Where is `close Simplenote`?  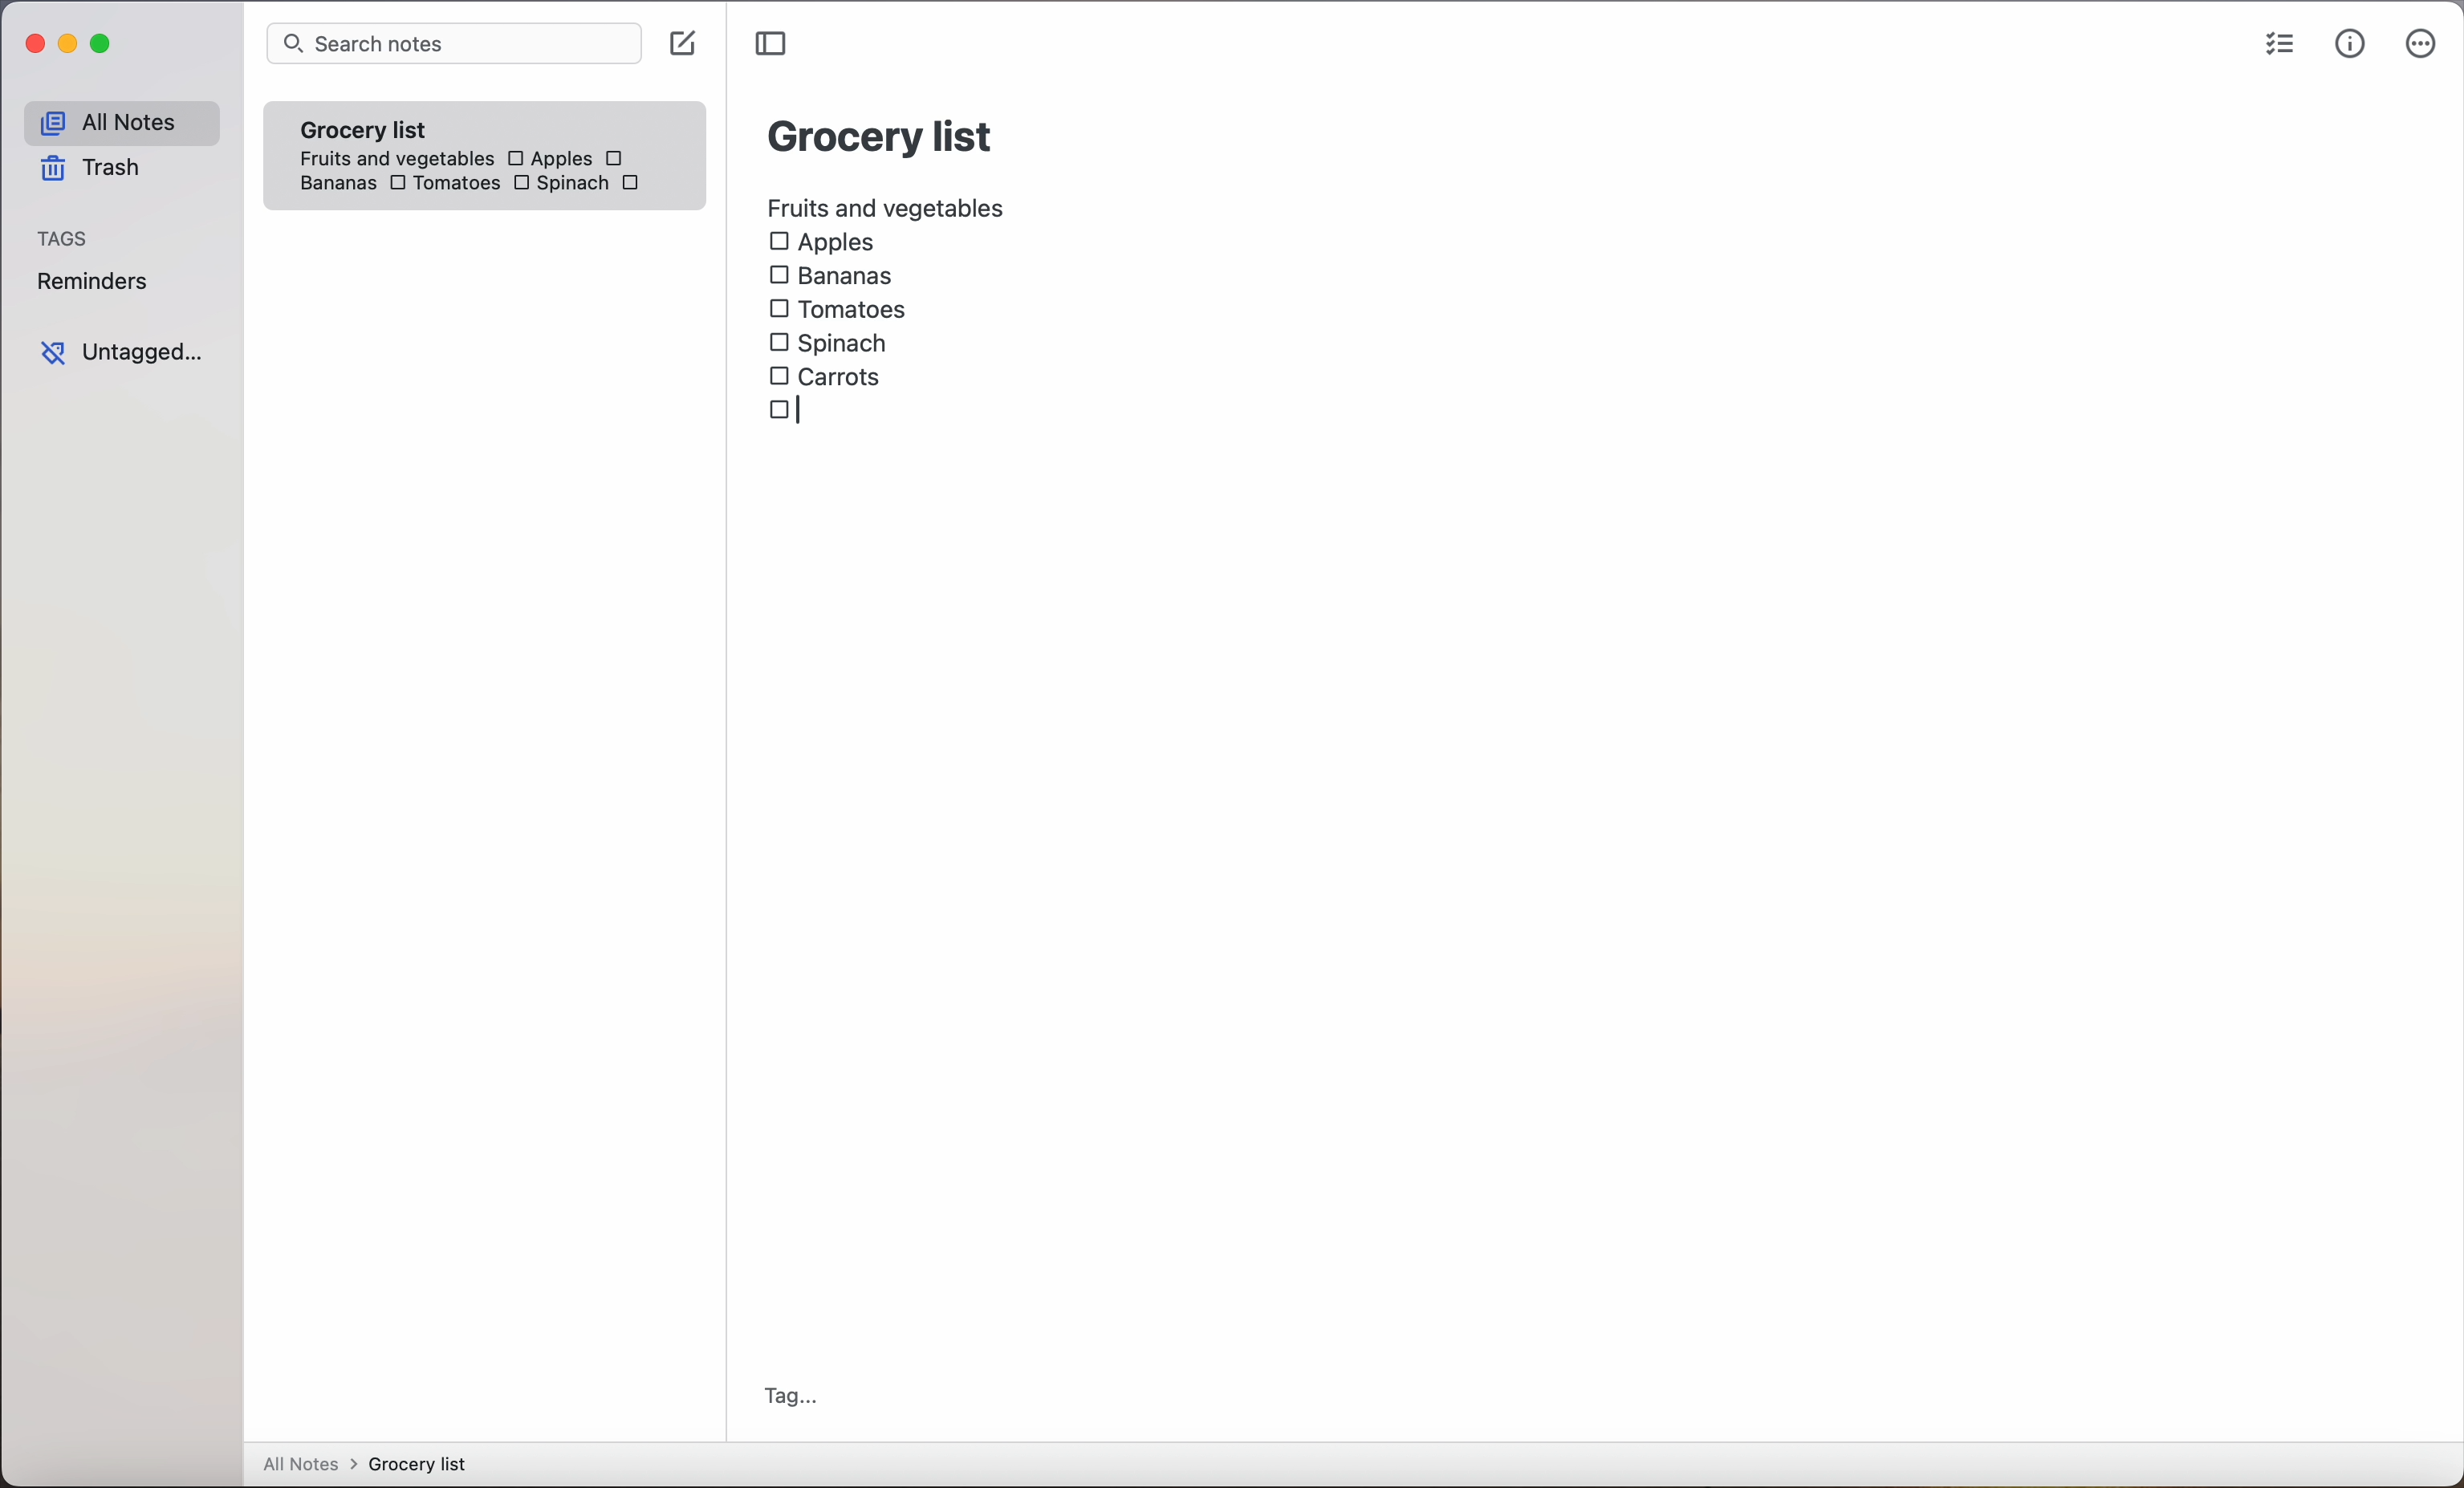 close Simplenote is located at coordinates (34, 45).